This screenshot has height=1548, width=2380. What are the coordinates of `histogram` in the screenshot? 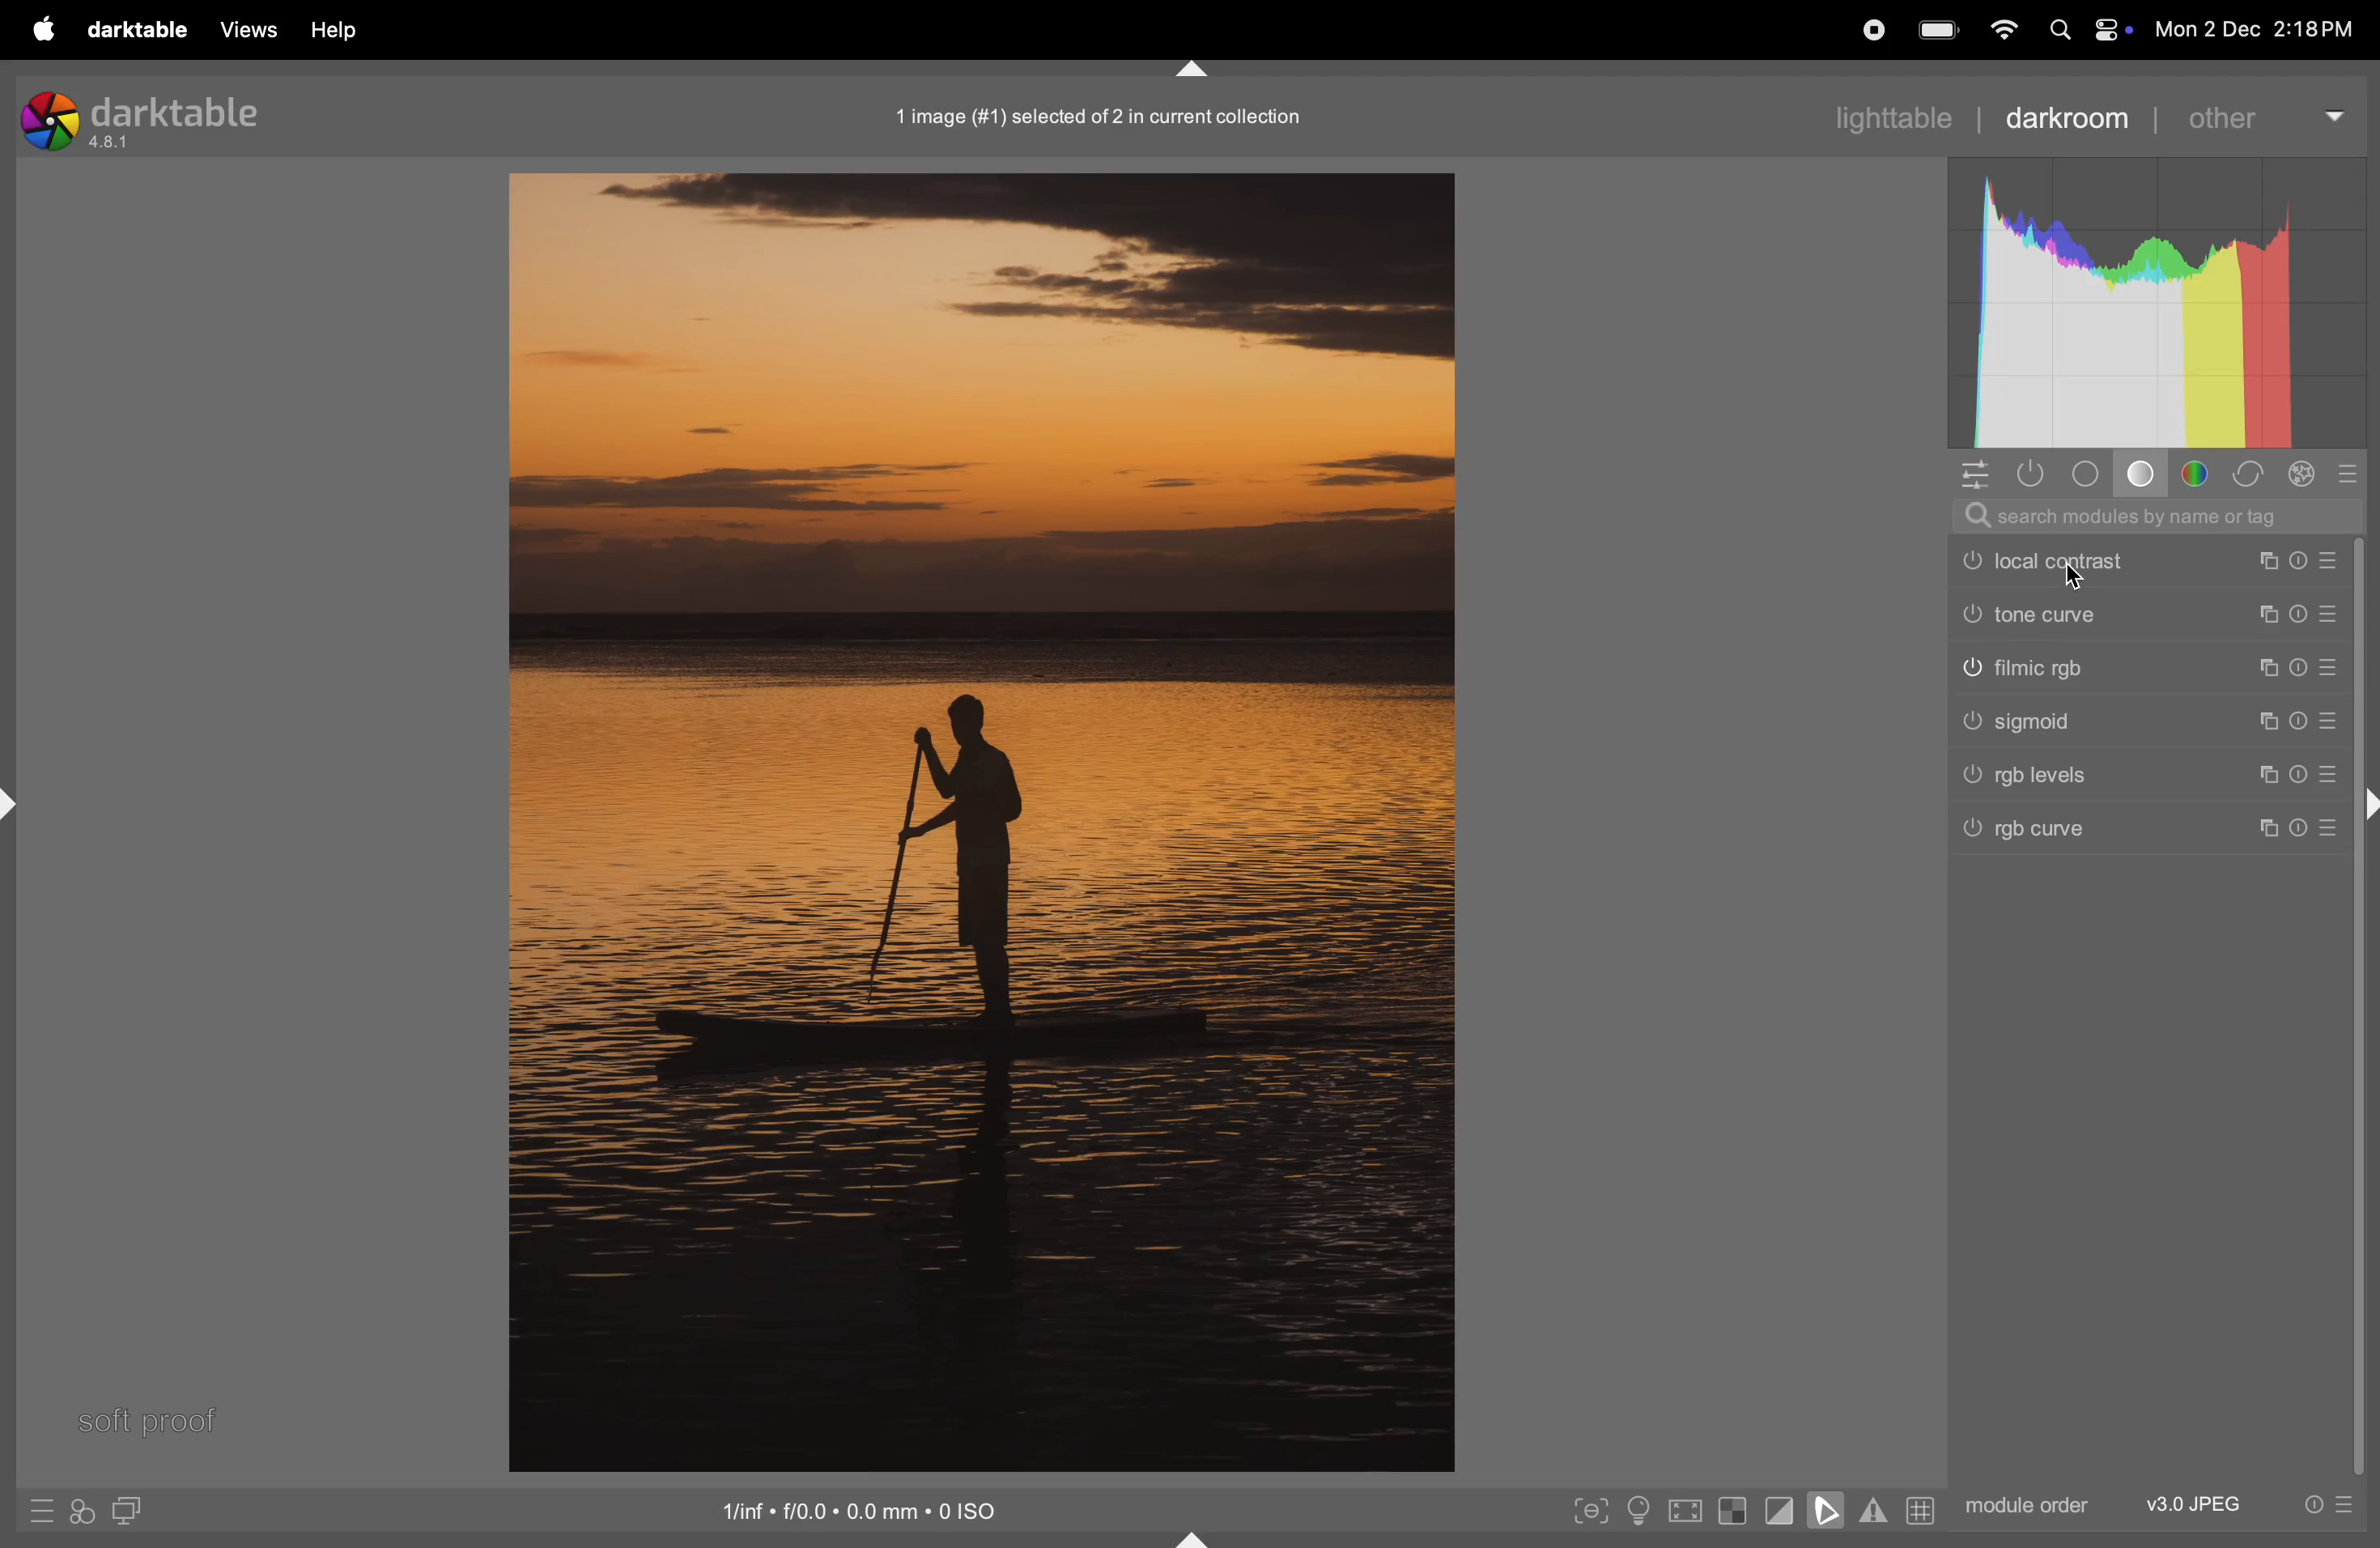 It's located at (2159, 304).